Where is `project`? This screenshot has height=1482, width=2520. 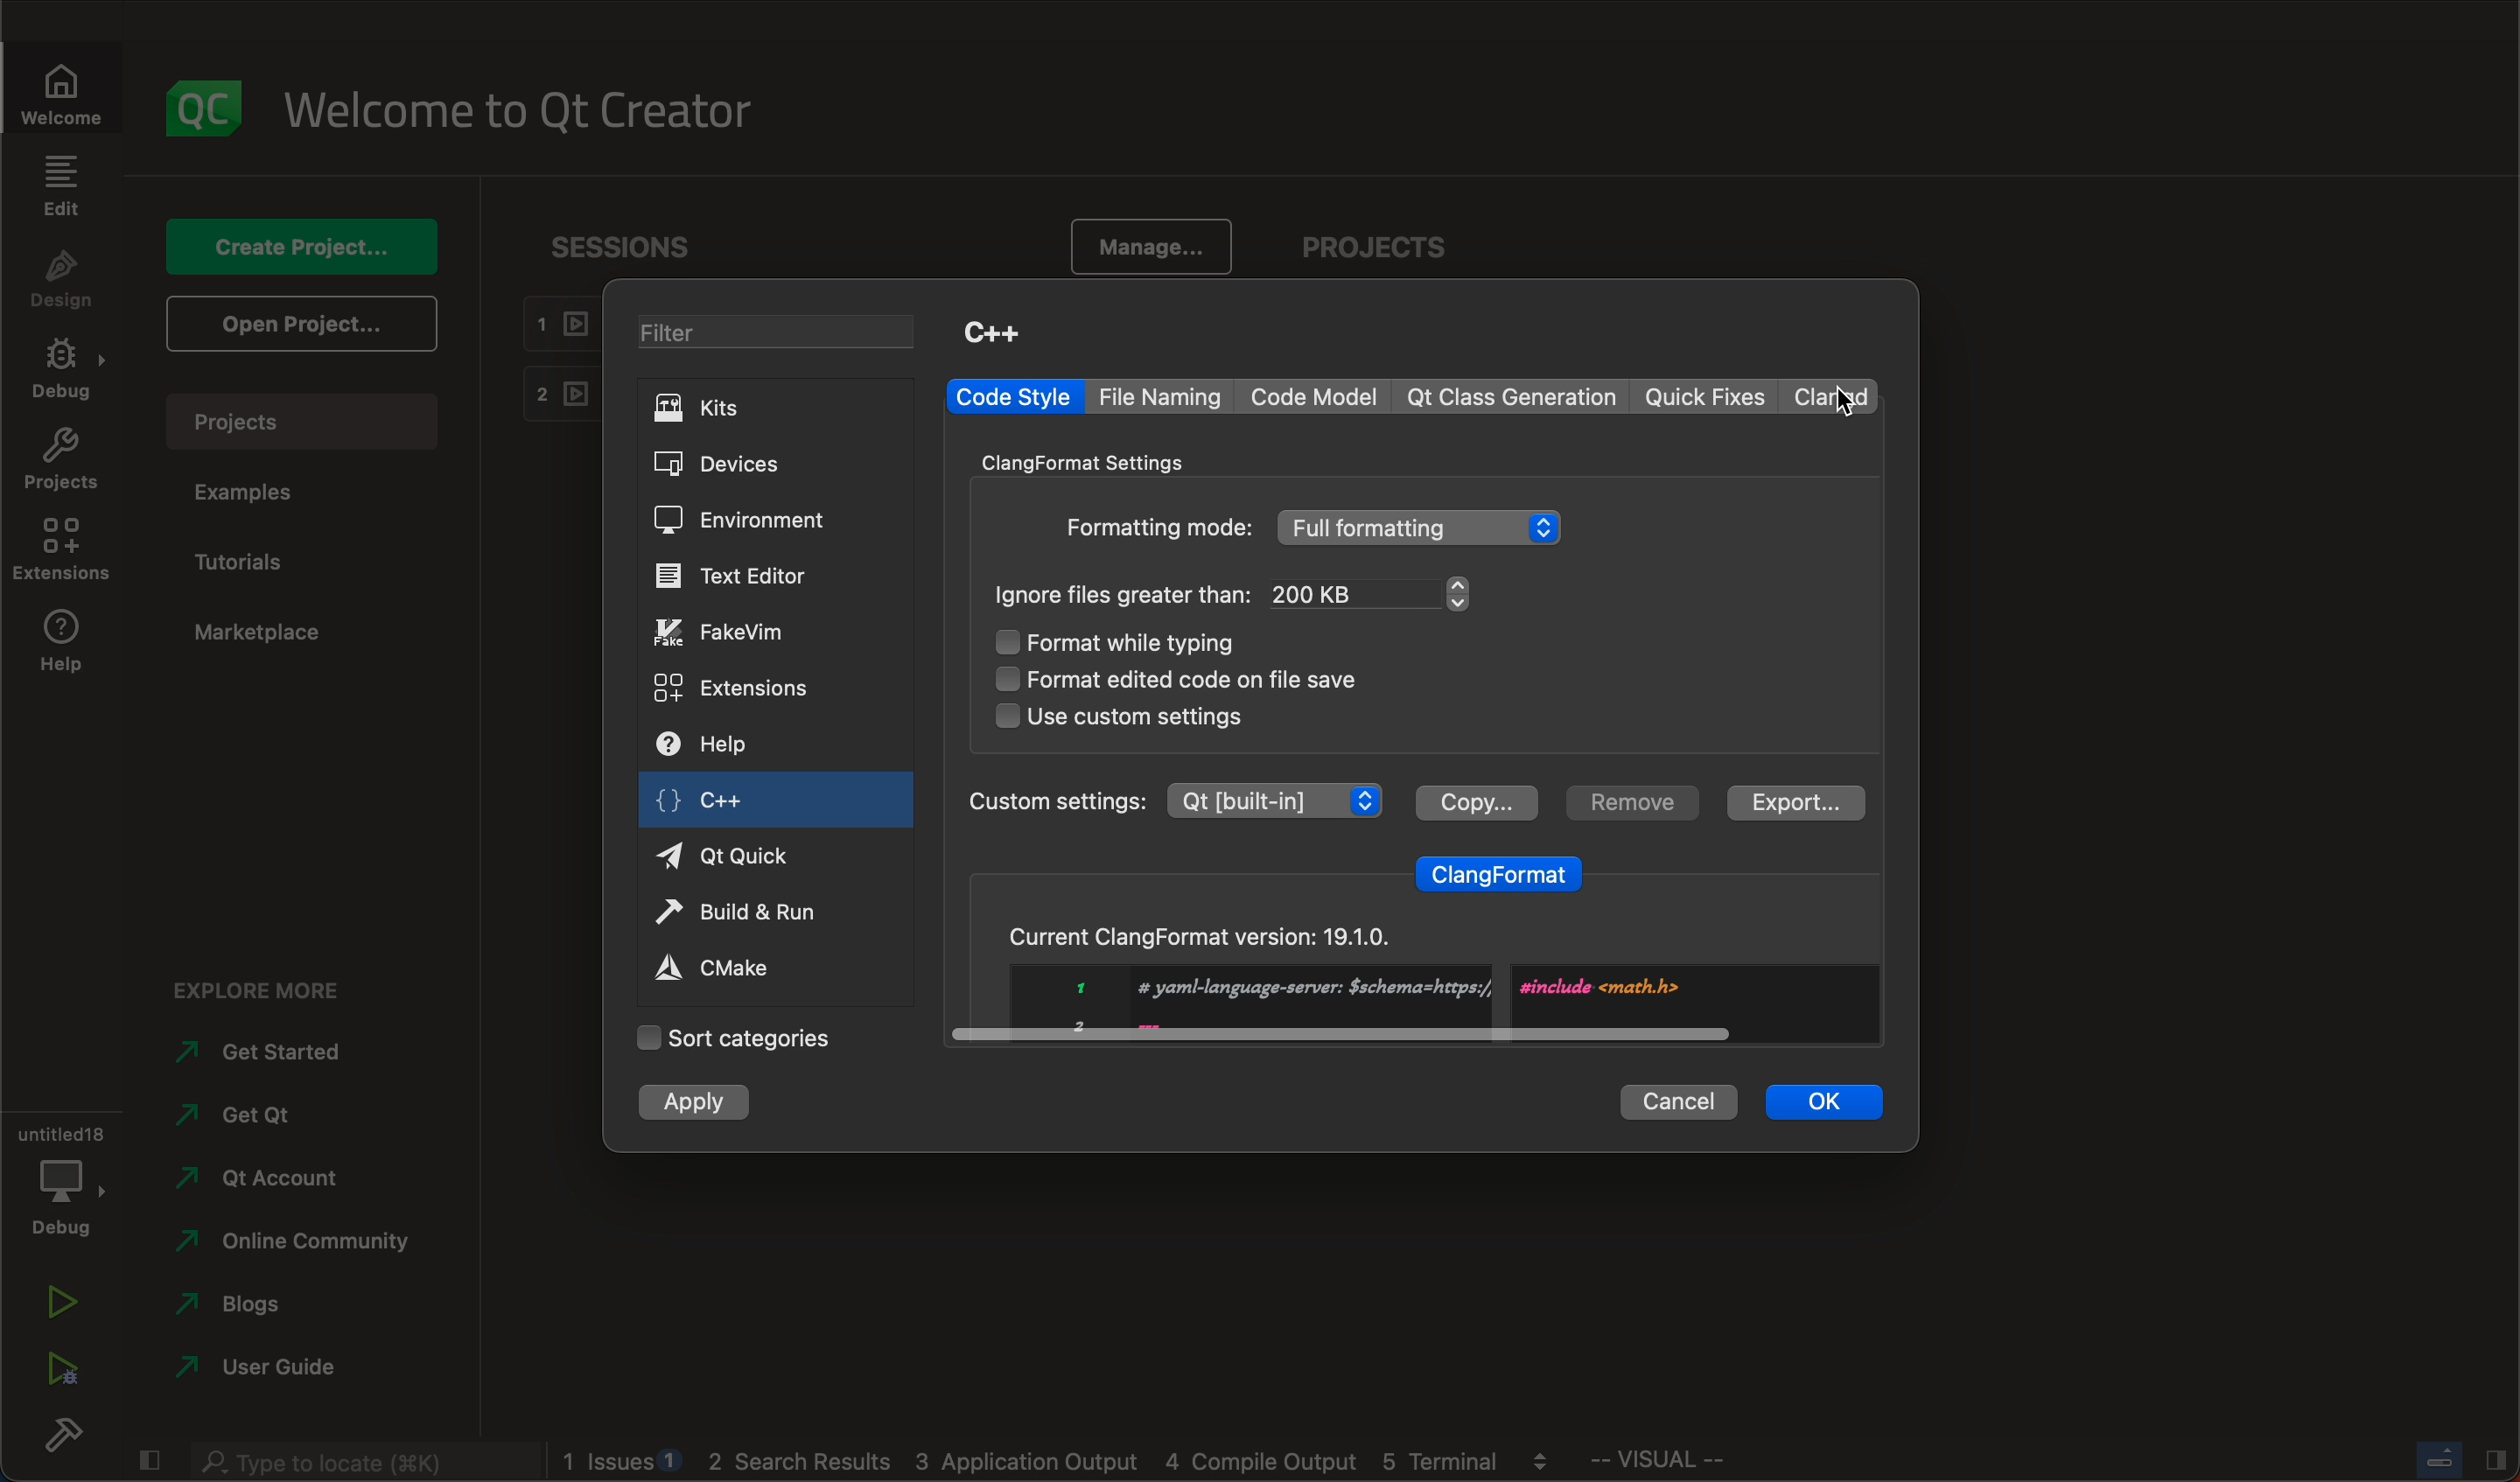
project is located at coordinates (1398, 239).